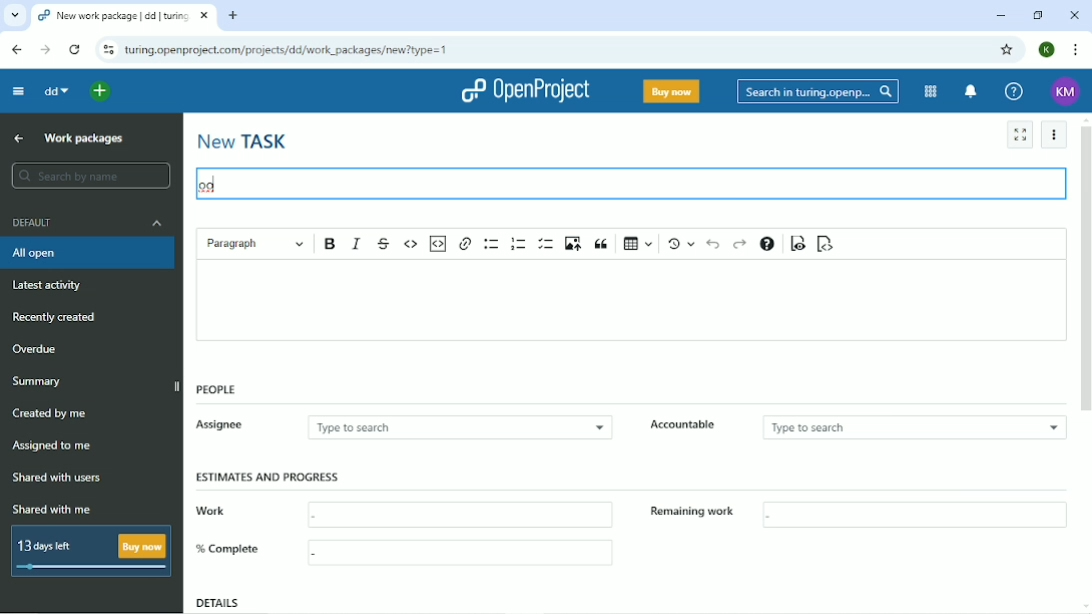 The height and width of the screenshot is (614, 1092). Describe the element at coordinates (14, 13) in the screenshot. I see `list of tabs` at that location.